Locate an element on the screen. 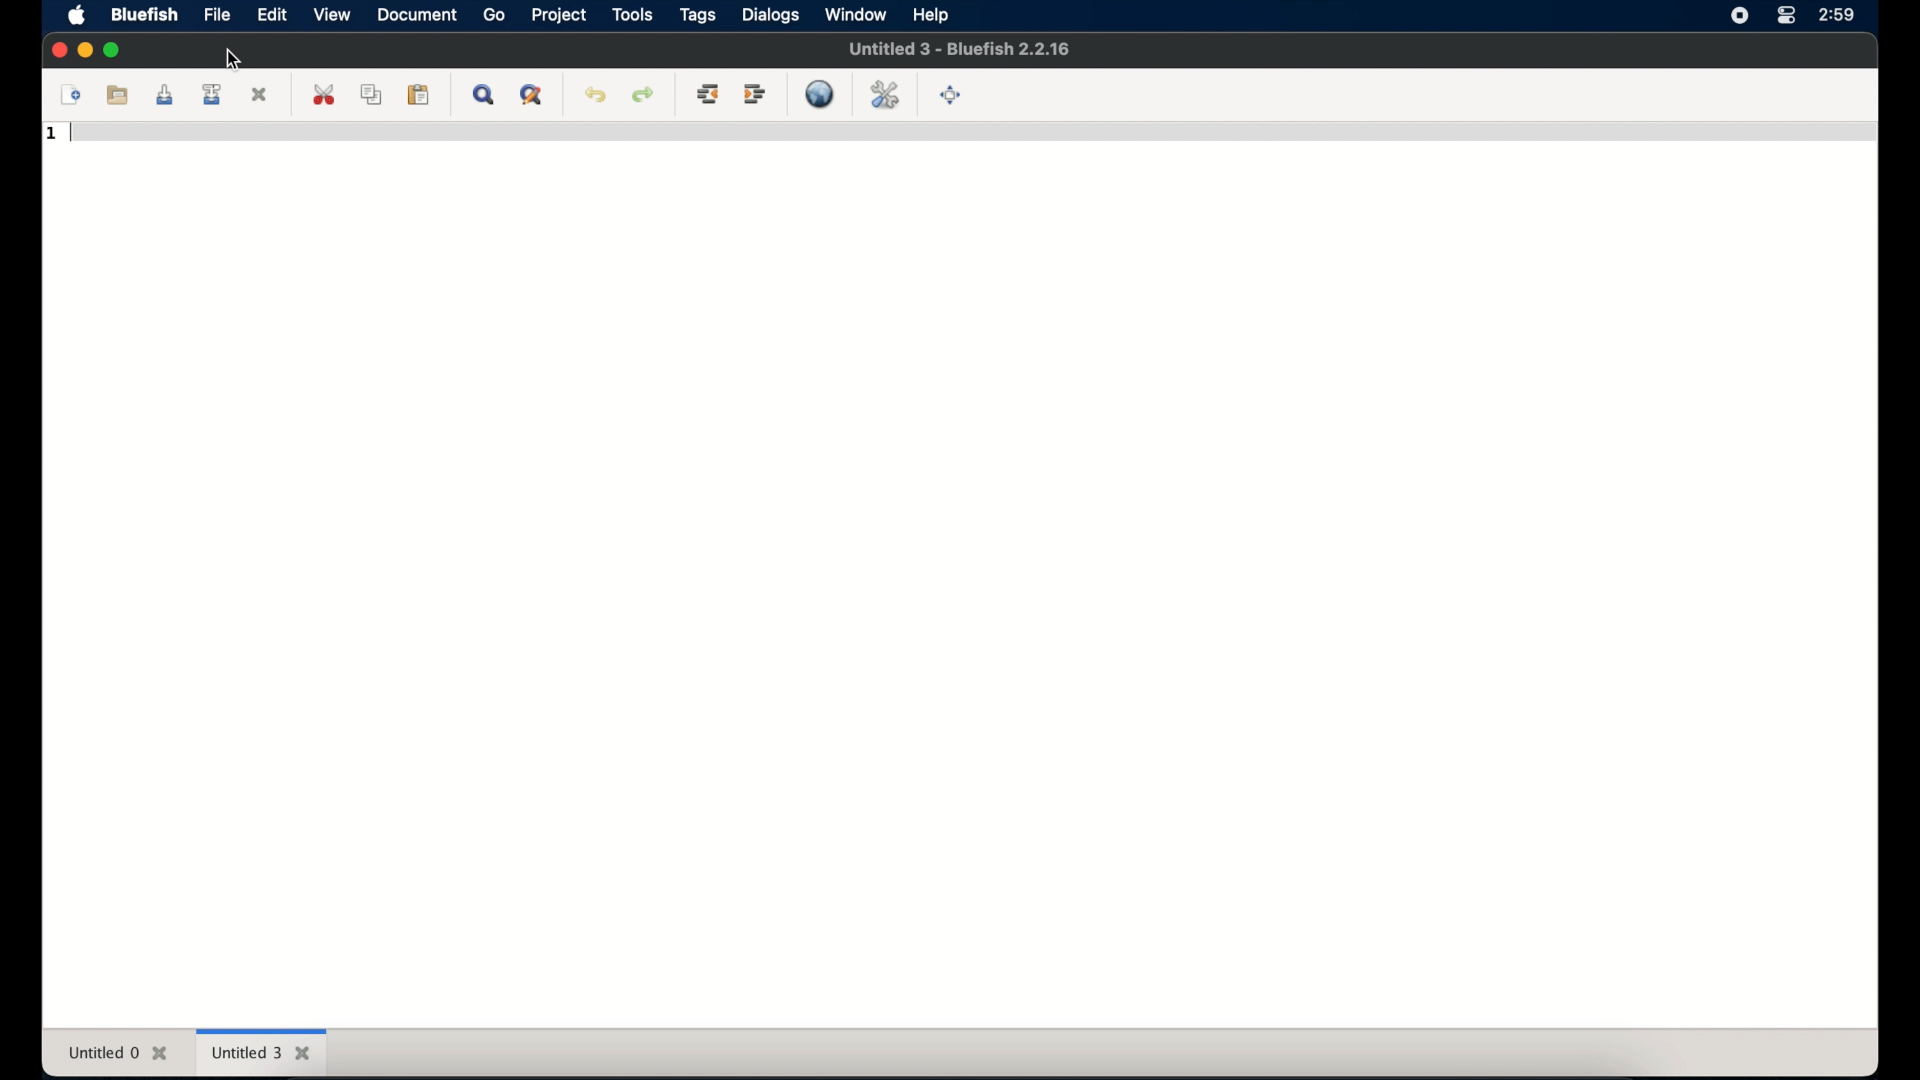 The height and width of the screenshot is (1080, 1920). dialogs is located at coordinates (771, 15).